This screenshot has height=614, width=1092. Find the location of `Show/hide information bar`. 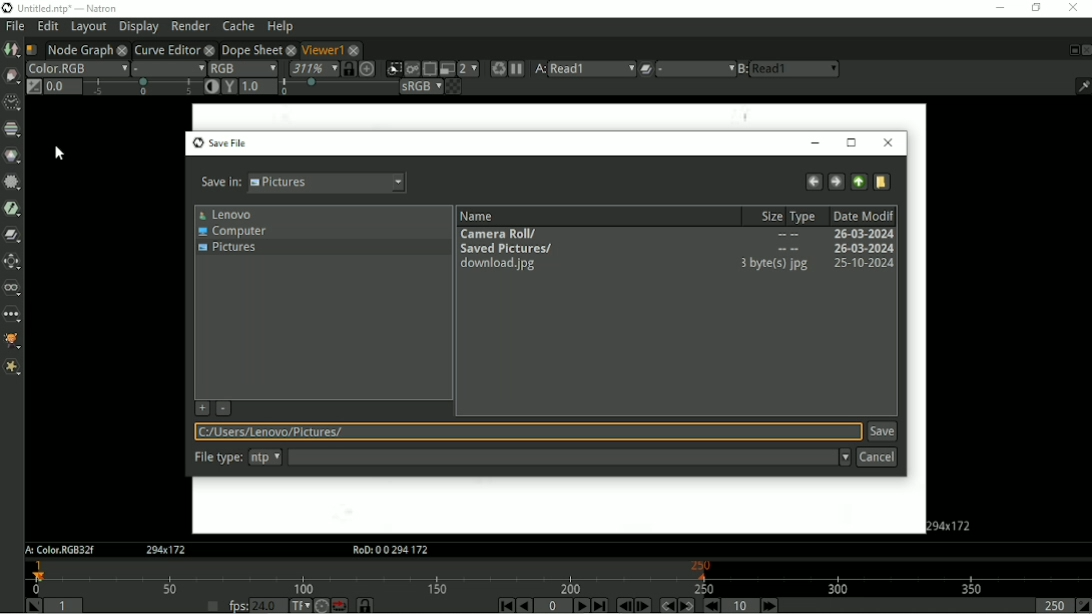

Show/hide information bar is located at coordinates (1082, 87).